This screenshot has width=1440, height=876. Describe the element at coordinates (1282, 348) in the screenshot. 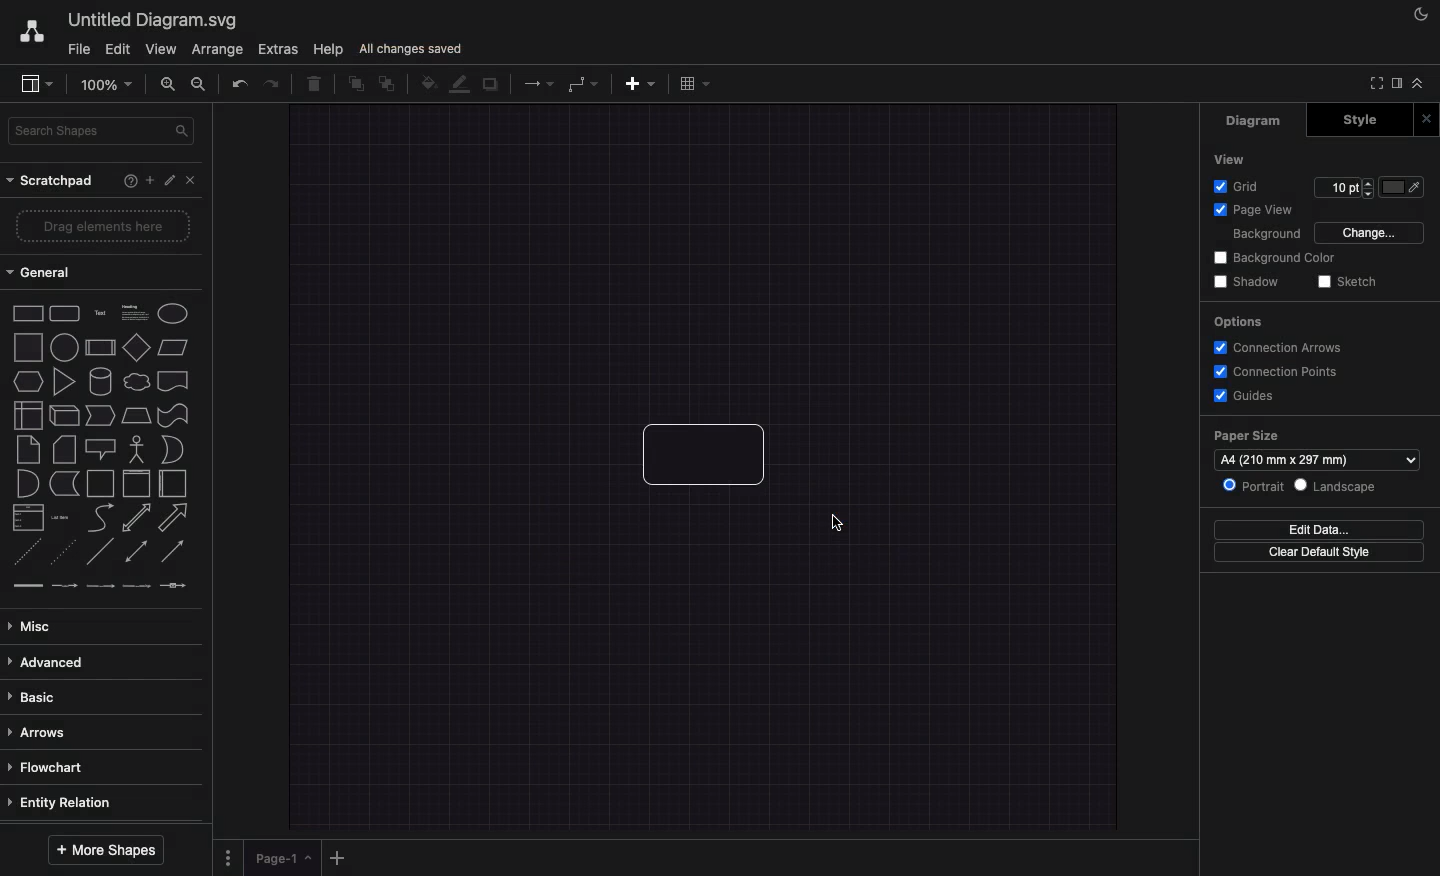

I see `Connection arrows` at that location.